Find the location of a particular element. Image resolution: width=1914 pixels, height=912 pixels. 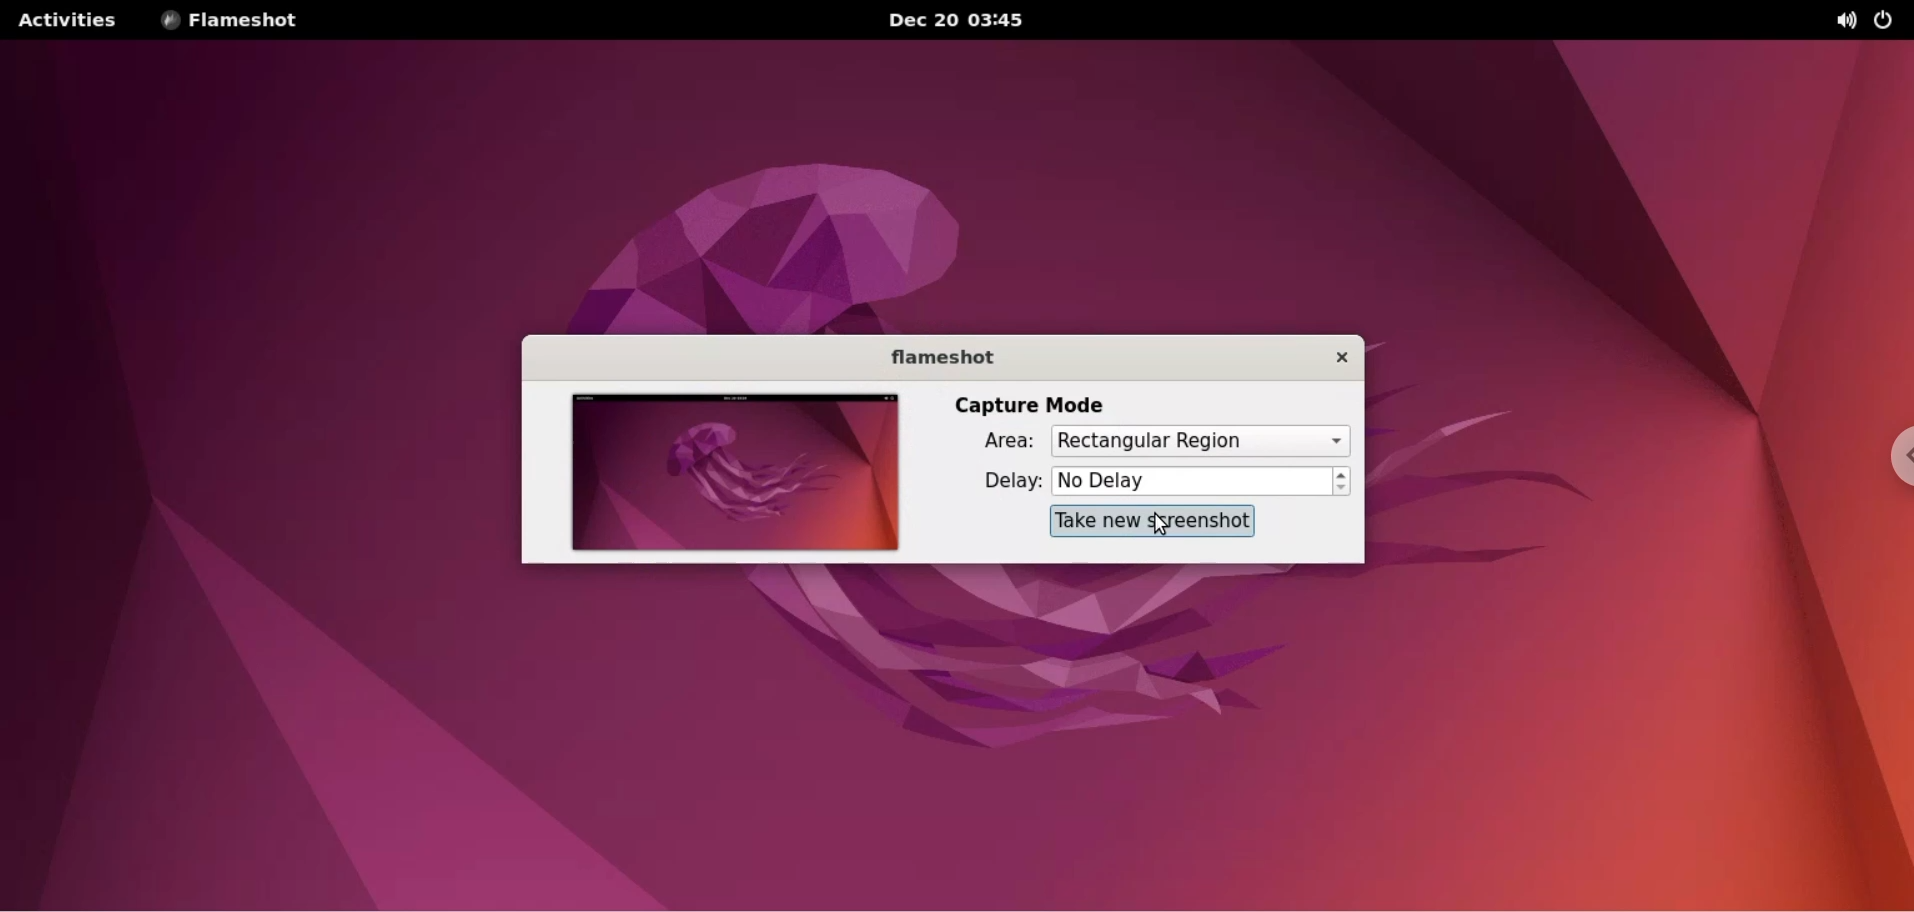

take new screenshot is located at coordinates (1154, 521).